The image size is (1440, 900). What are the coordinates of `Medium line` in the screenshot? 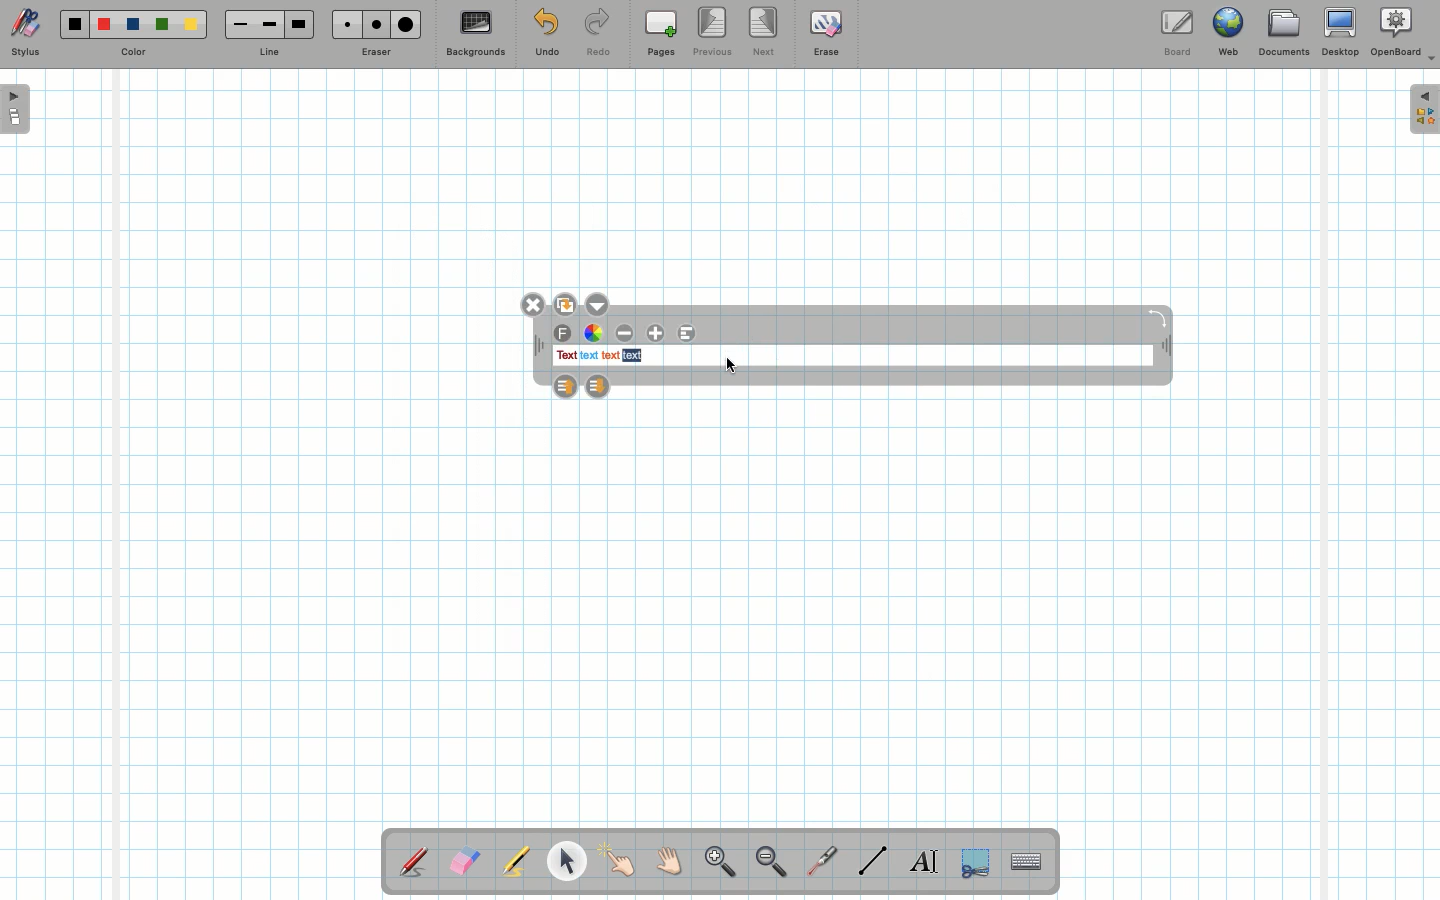 It's located at (269, 24).